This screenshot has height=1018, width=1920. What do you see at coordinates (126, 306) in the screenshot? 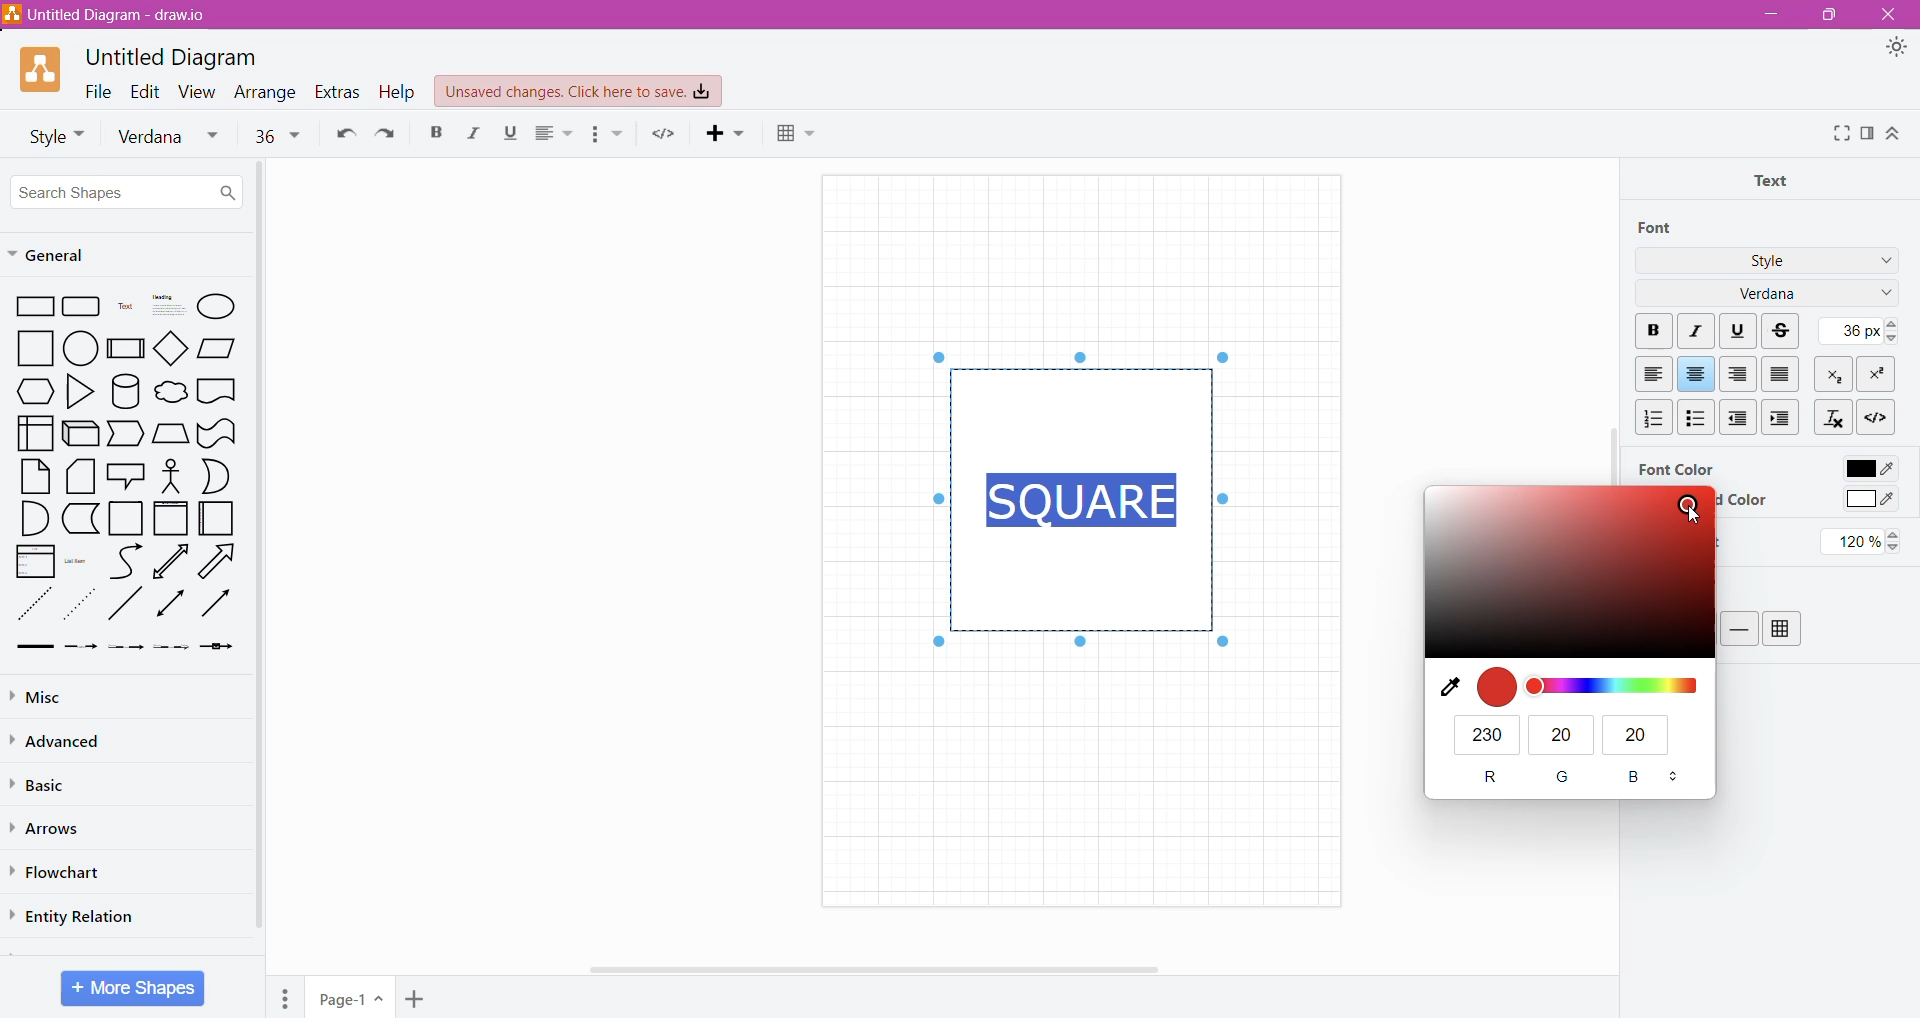
I see `Text` at bounding box center [126, 306].